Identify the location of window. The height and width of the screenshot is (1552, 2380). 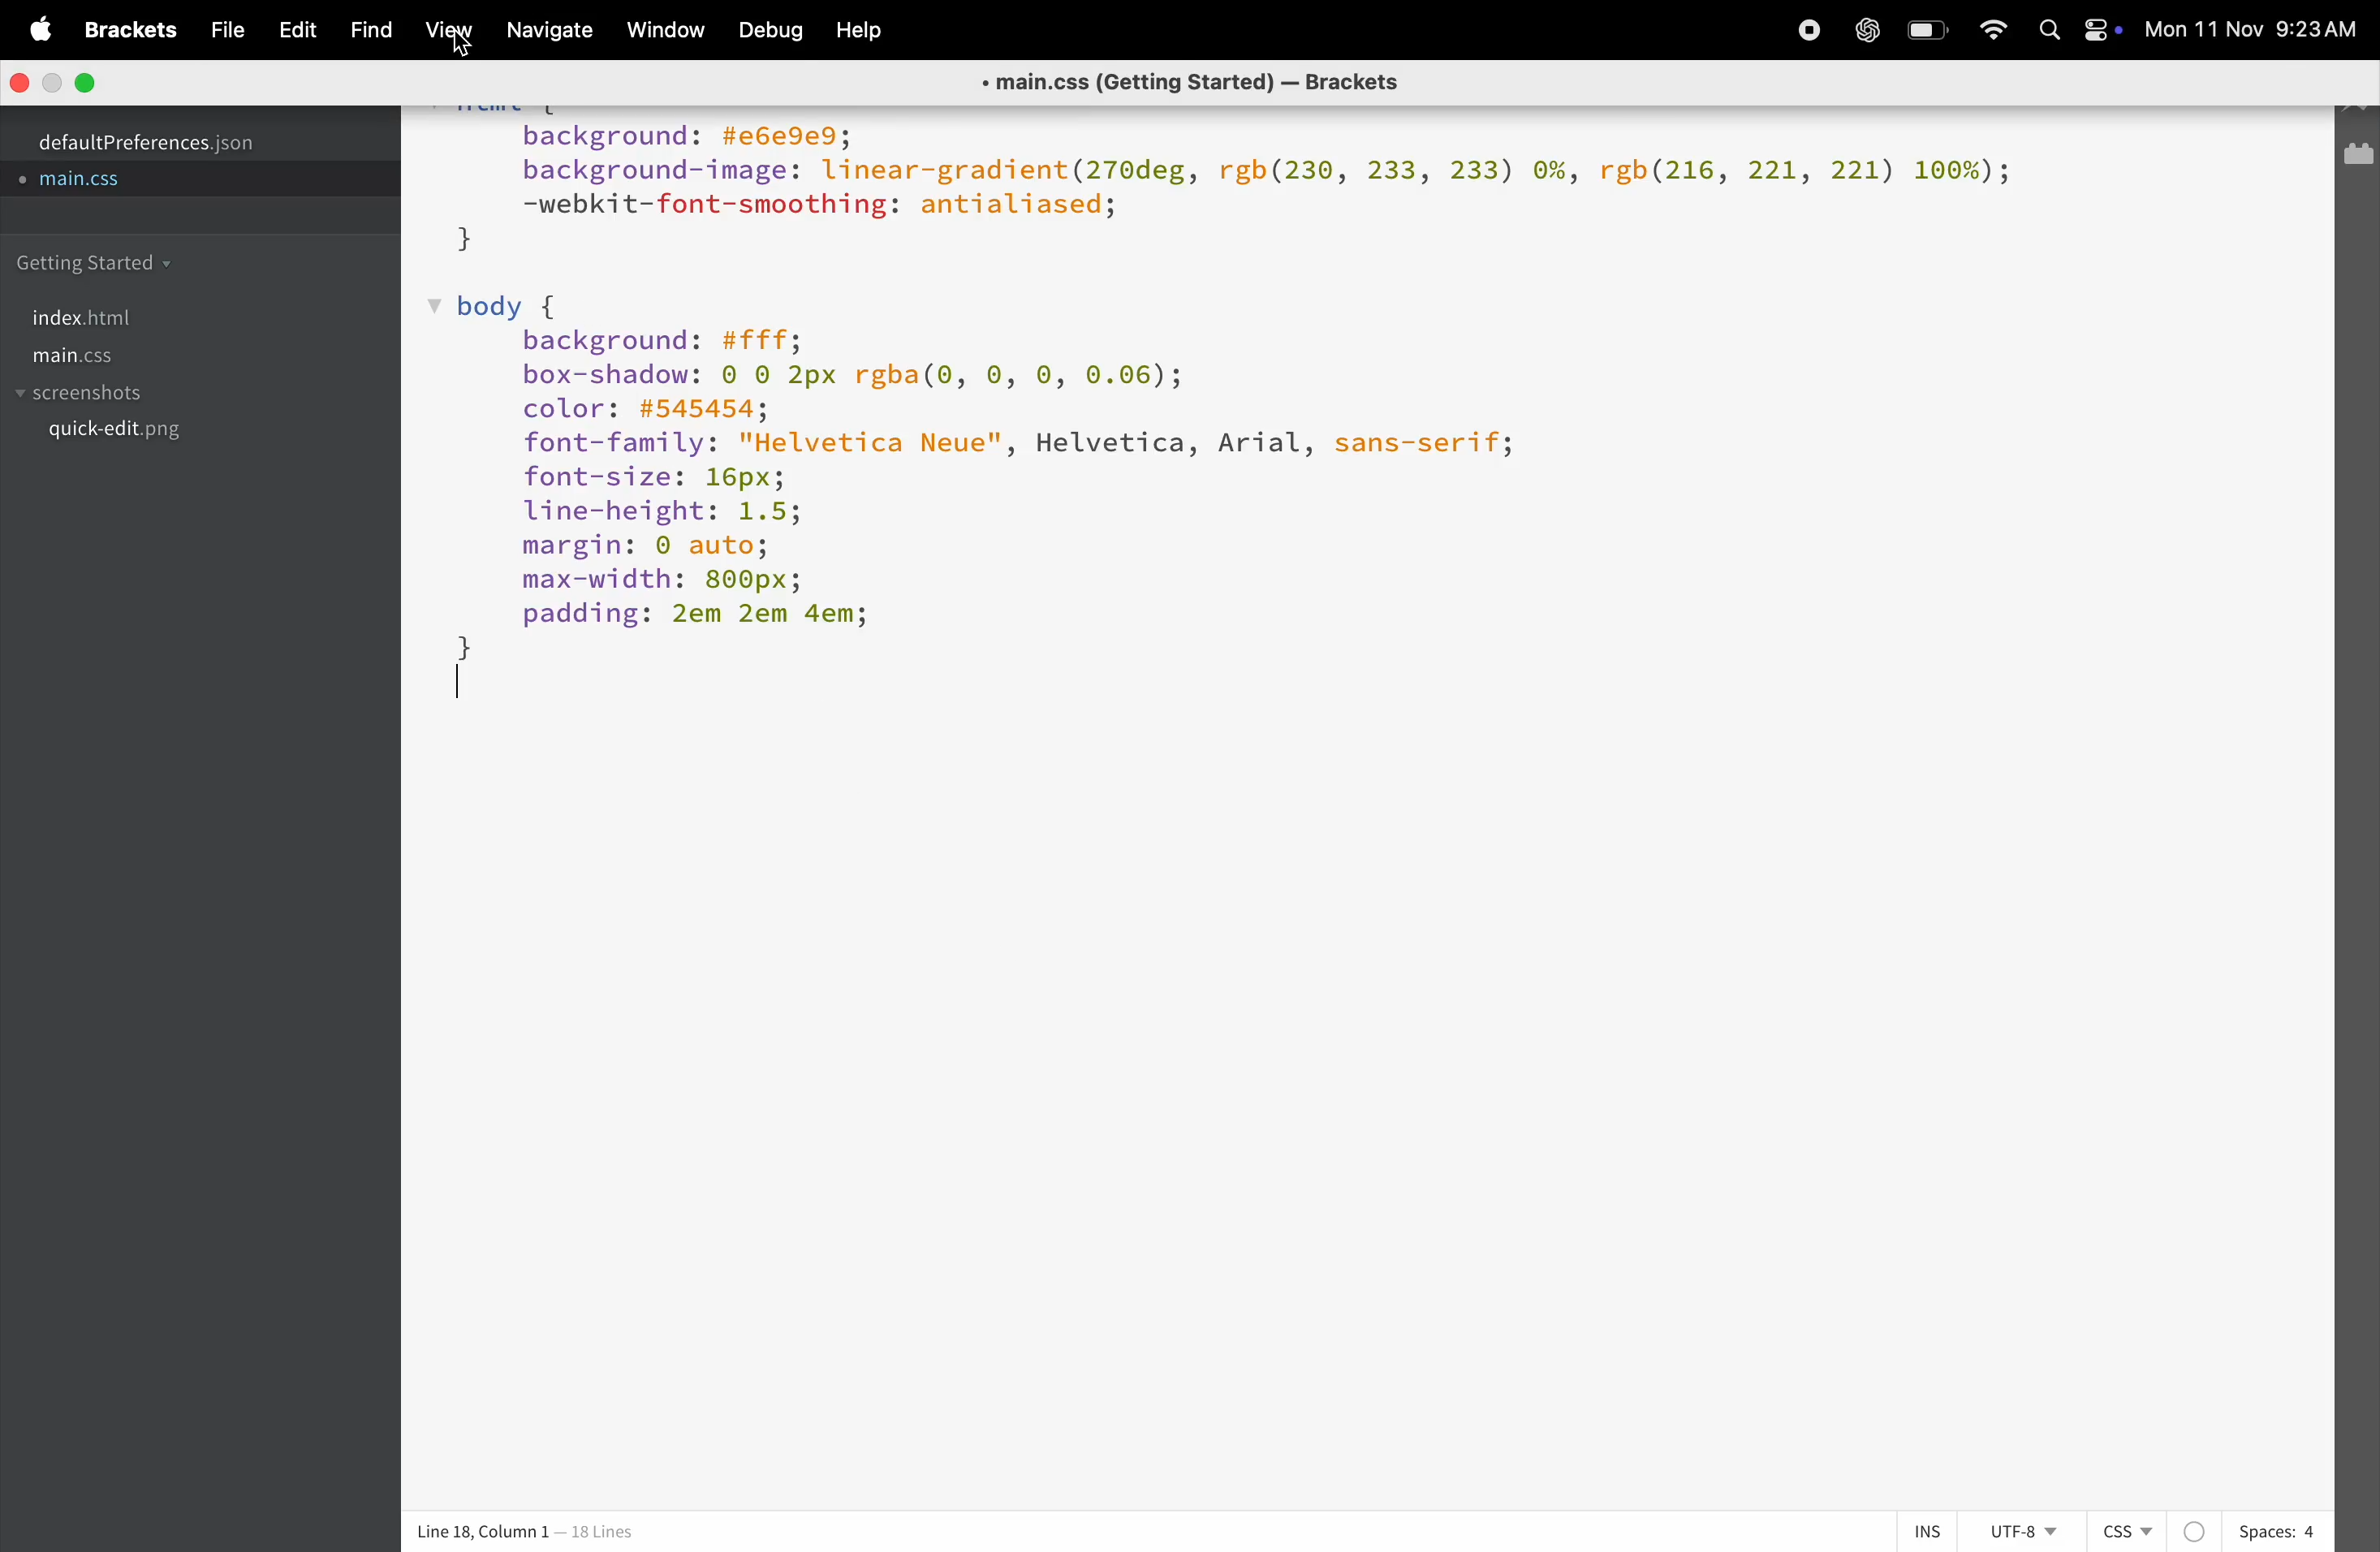
(662, 32).